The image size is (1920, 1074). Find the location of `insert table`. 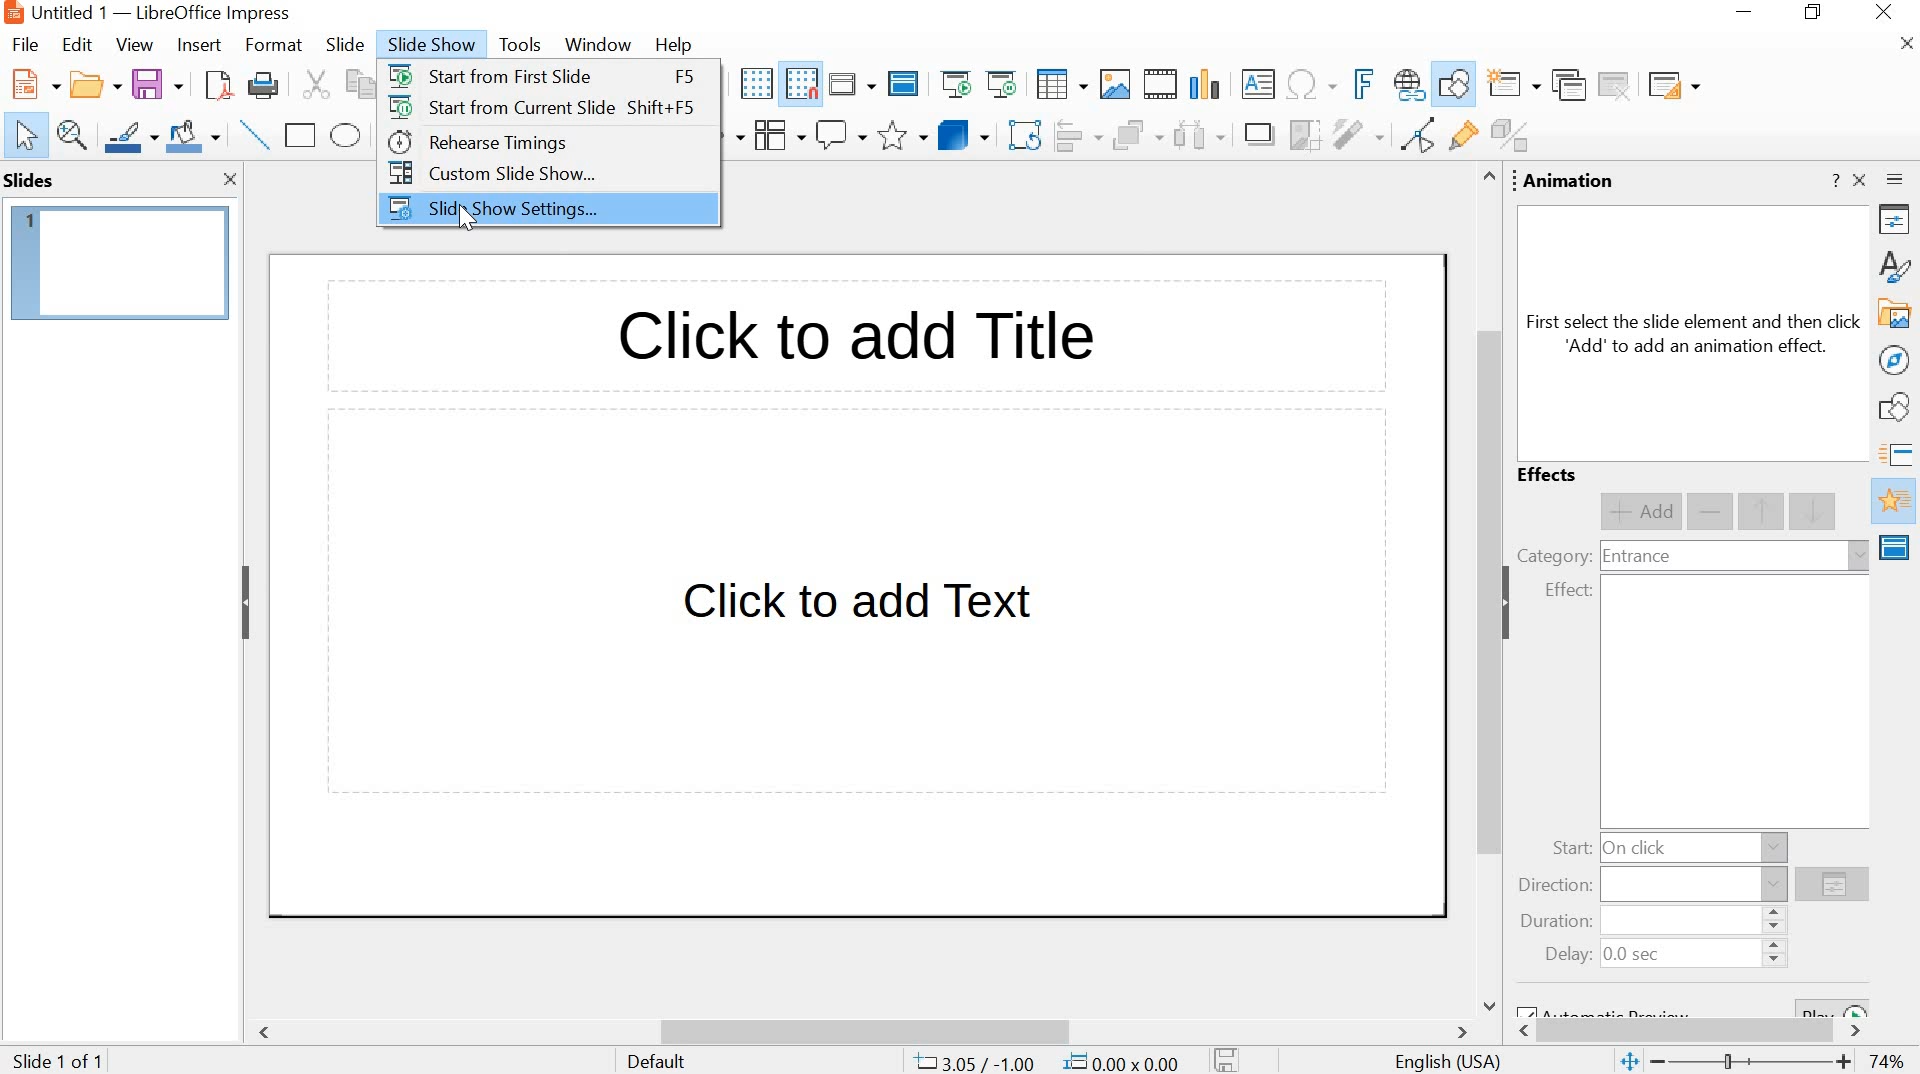

insert table is located at coordinates (1061, 86).